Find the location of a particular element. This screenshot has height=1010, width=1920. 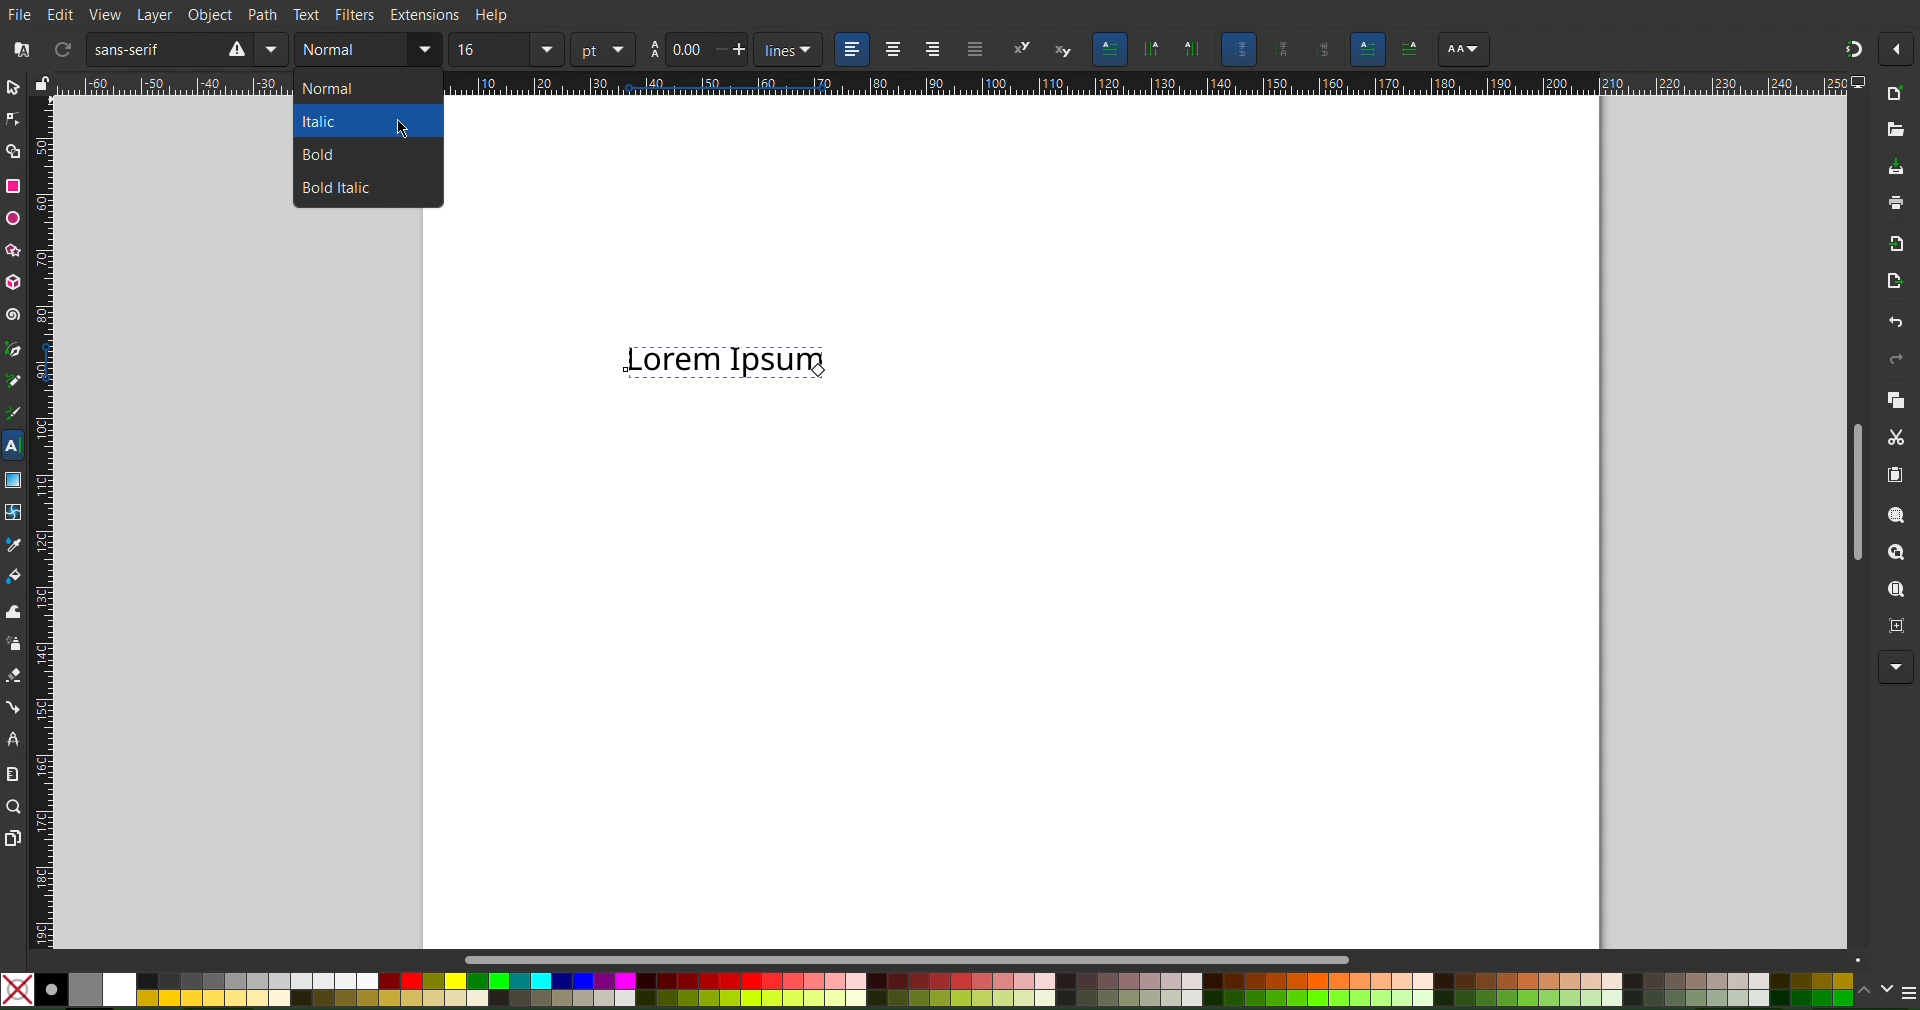

Edit is located at coordinates (57, 14).